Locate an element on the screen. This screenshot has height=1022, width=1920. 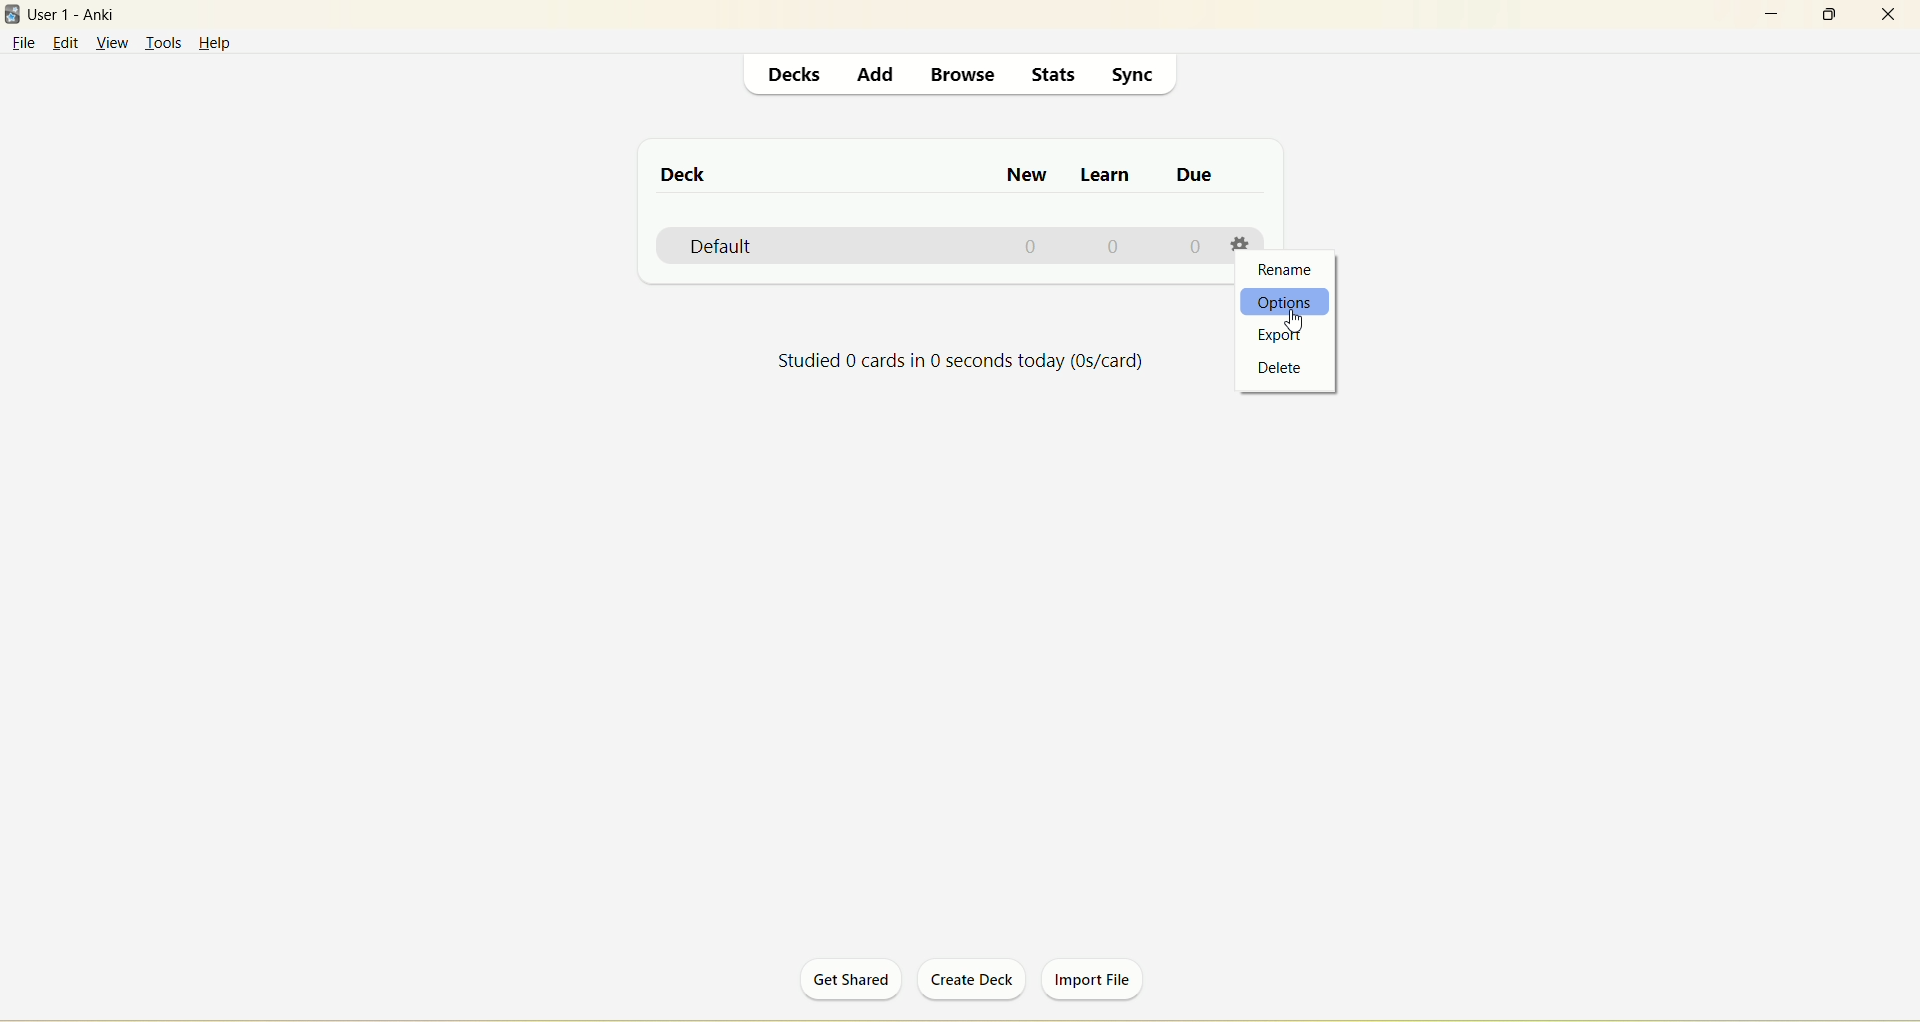
deck is located at coordinates (686, 174).